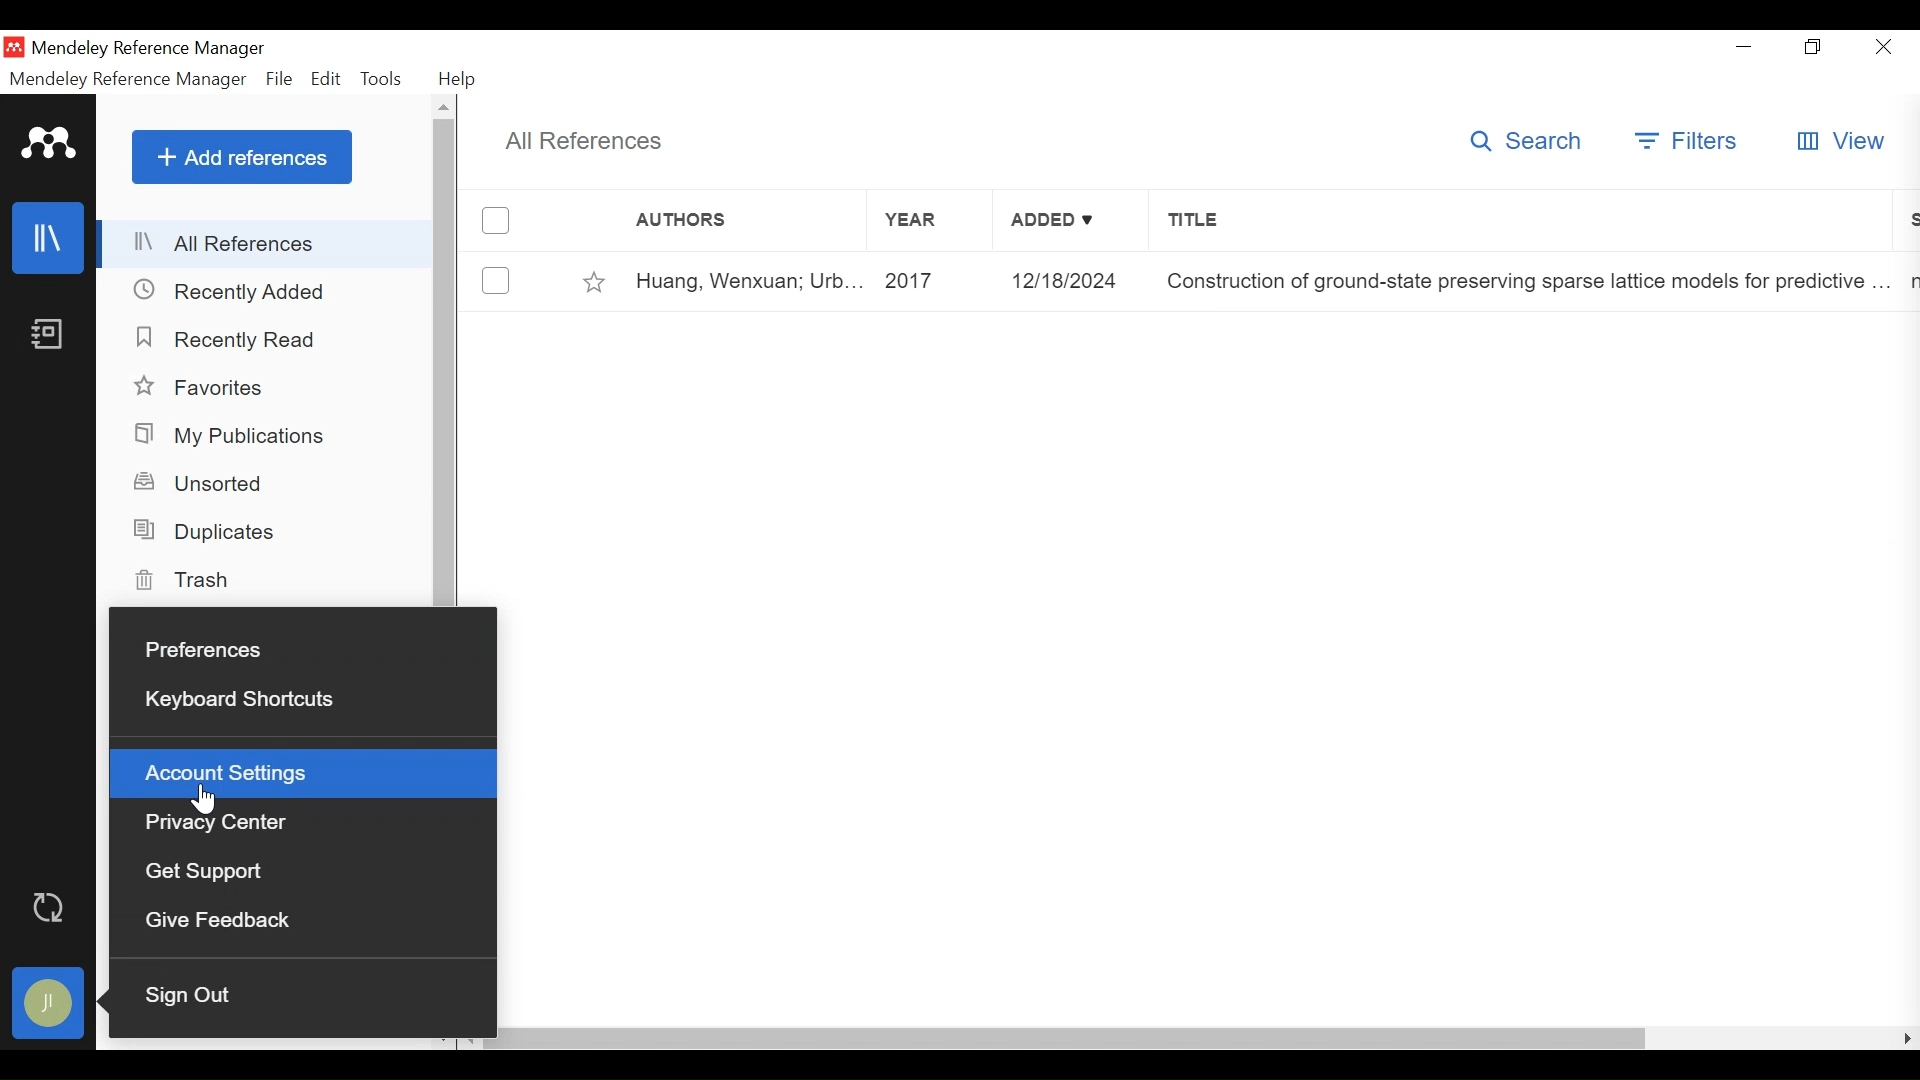 The image size is (1920, 1080). What do you see at coordinates (303, 774) in the screenshot?
I see `Account Settings` at bounding box center [303, 774].